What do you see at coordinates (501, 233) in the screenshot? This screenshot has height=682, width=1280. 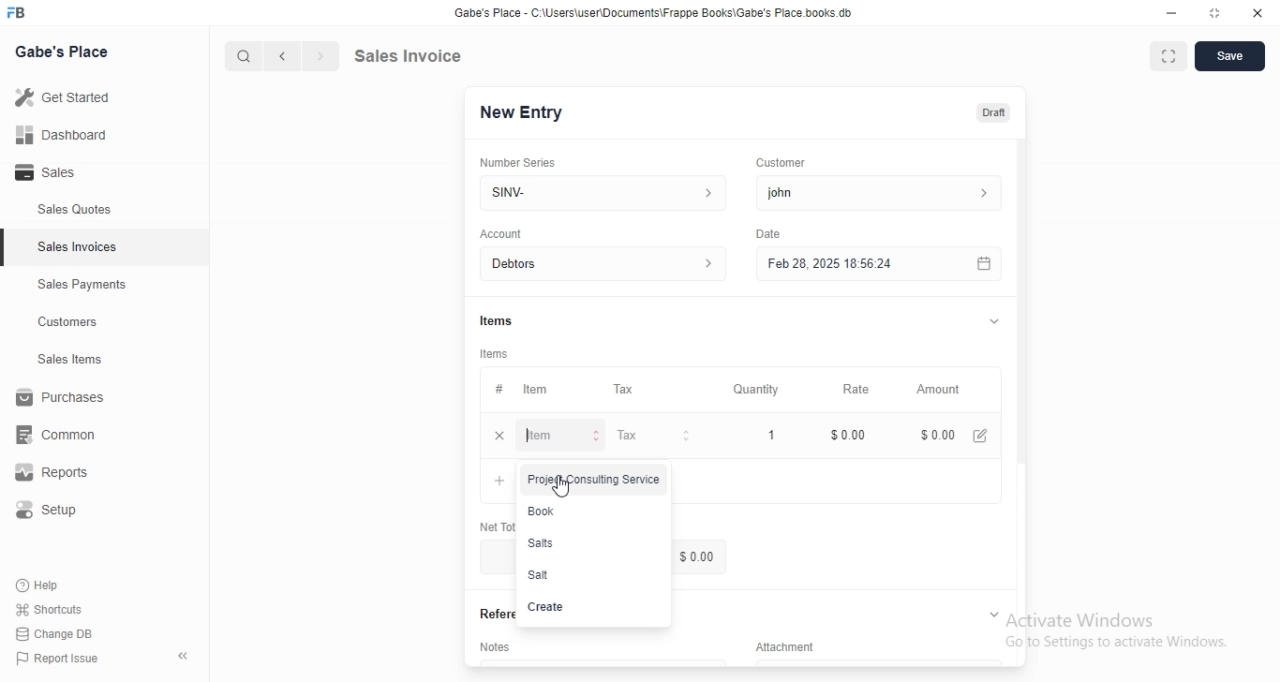 I see `‘Account` at bounding box center [501, 233].